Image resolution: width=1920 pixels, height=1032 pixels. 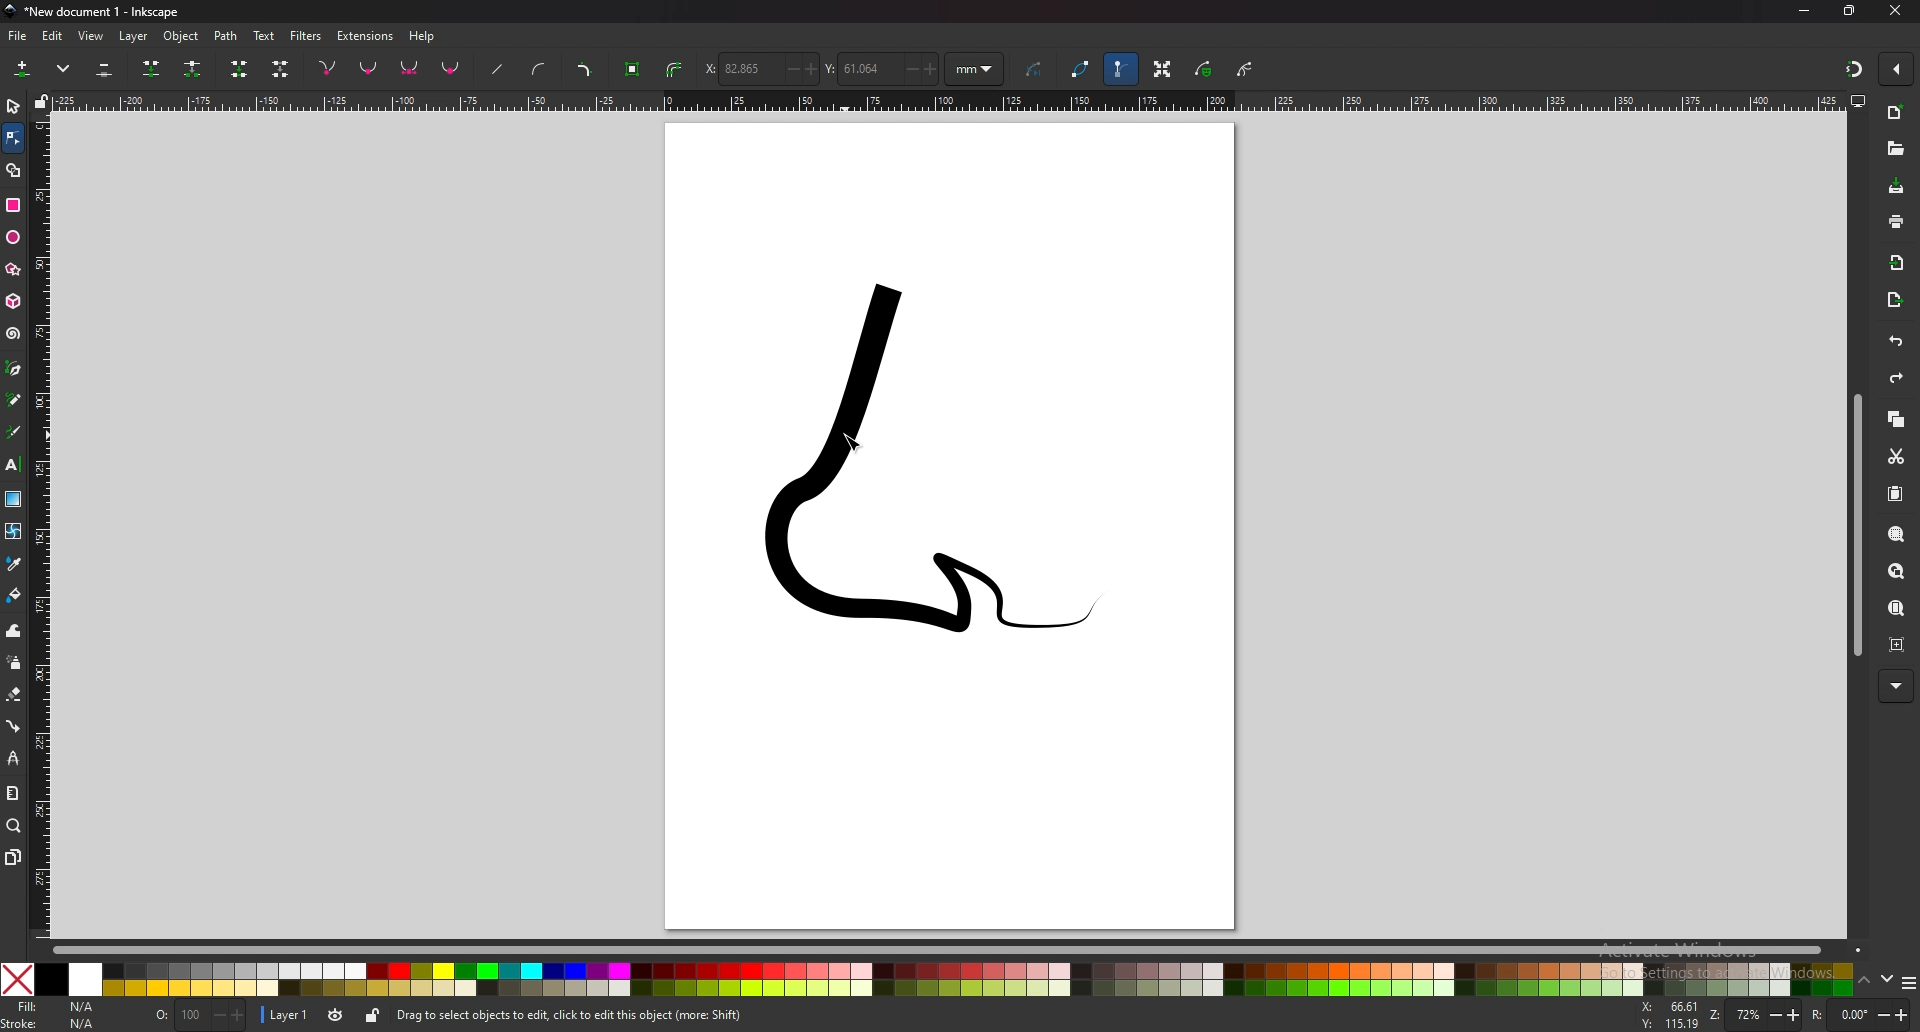 I want to click on vertical scale, so click(x=40, y=525).